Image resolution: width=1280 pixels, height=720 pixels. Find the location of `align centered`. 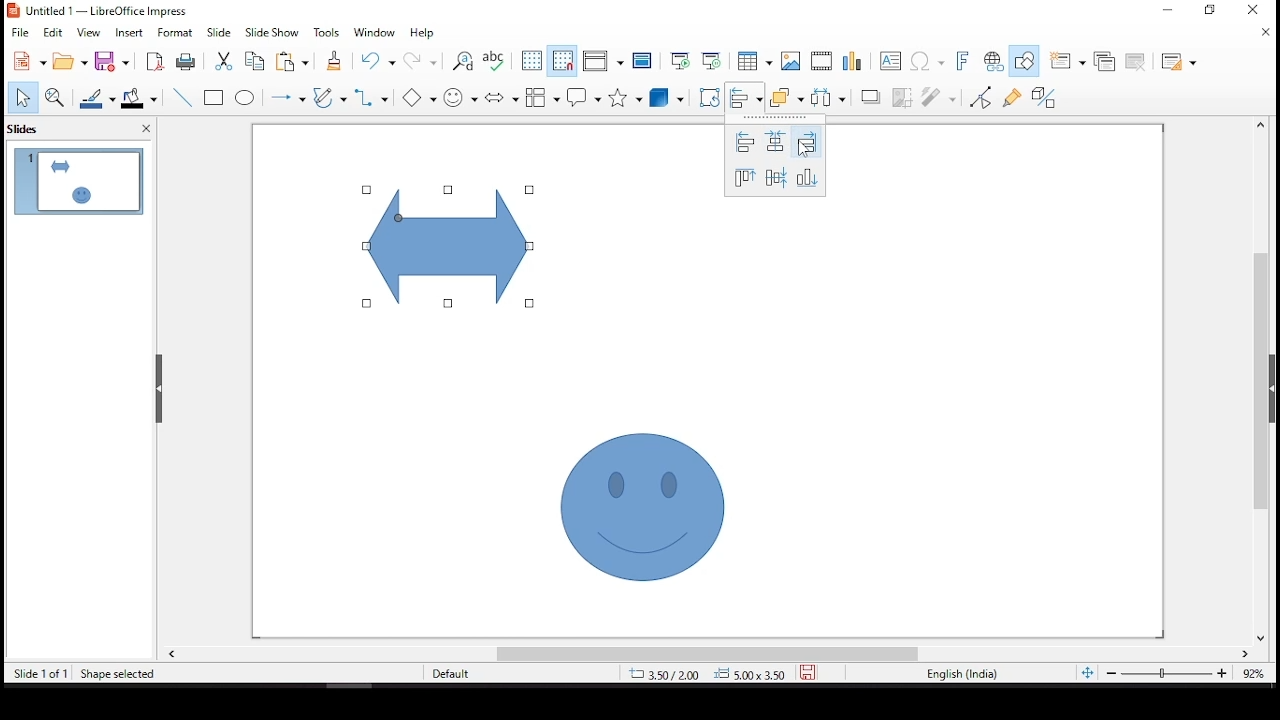

align centered is located at coordinates (775, 141).